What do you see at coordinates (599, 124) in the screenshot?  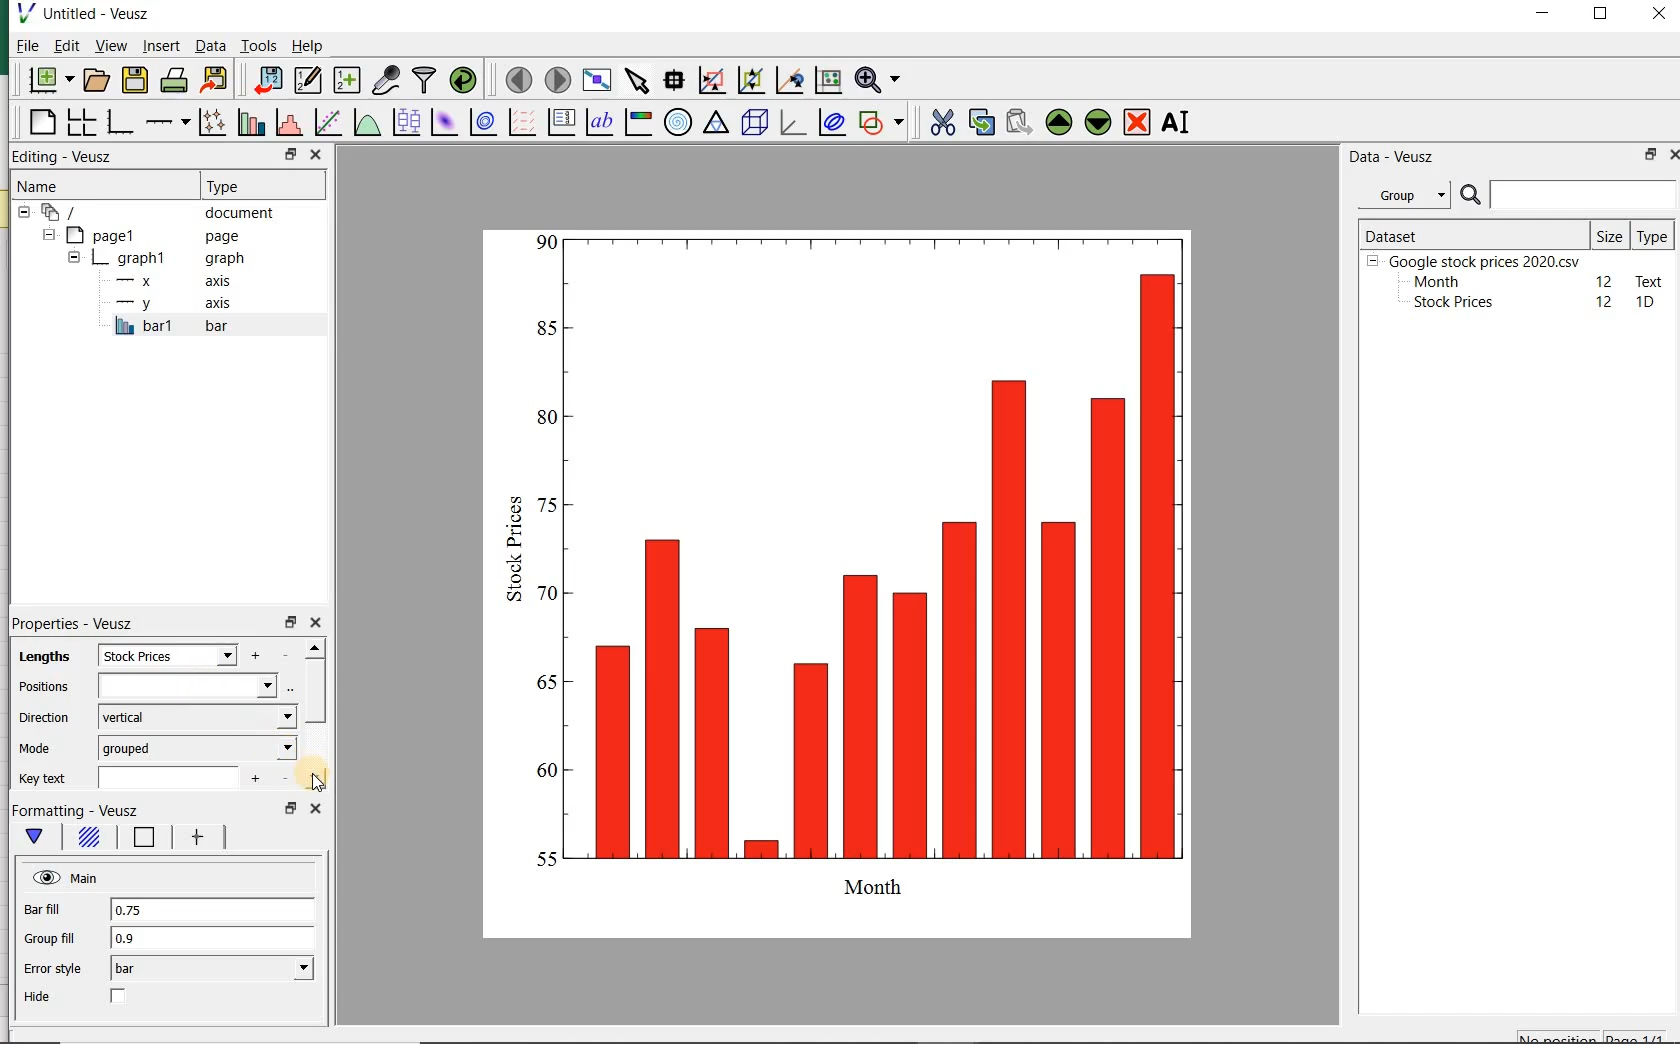 I see `text label` at bounding box center [599, 124].